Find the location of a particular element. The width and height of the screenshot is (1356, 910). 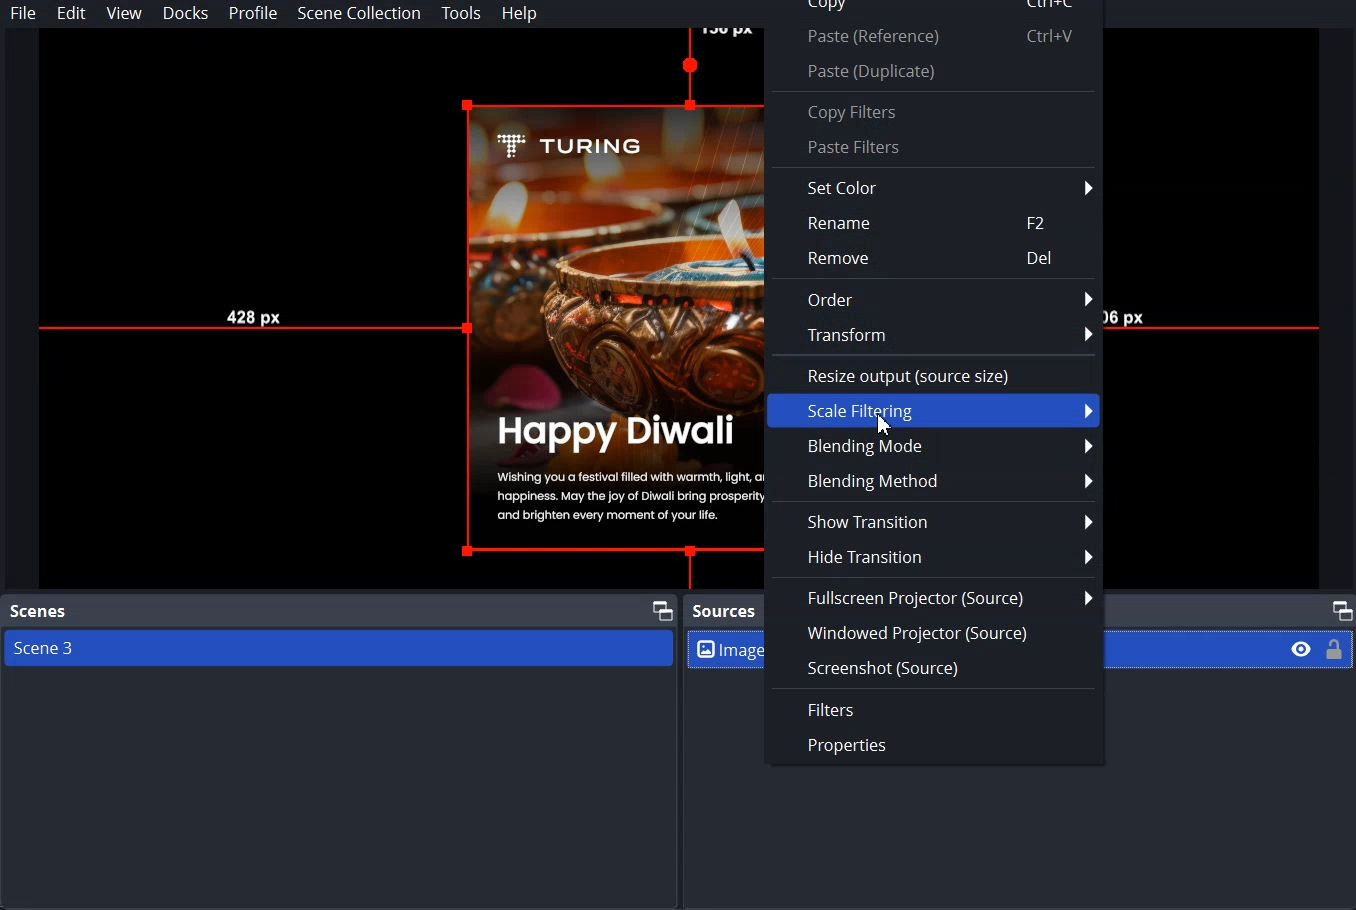

Paste Filters is located at coordinates (933, 148).